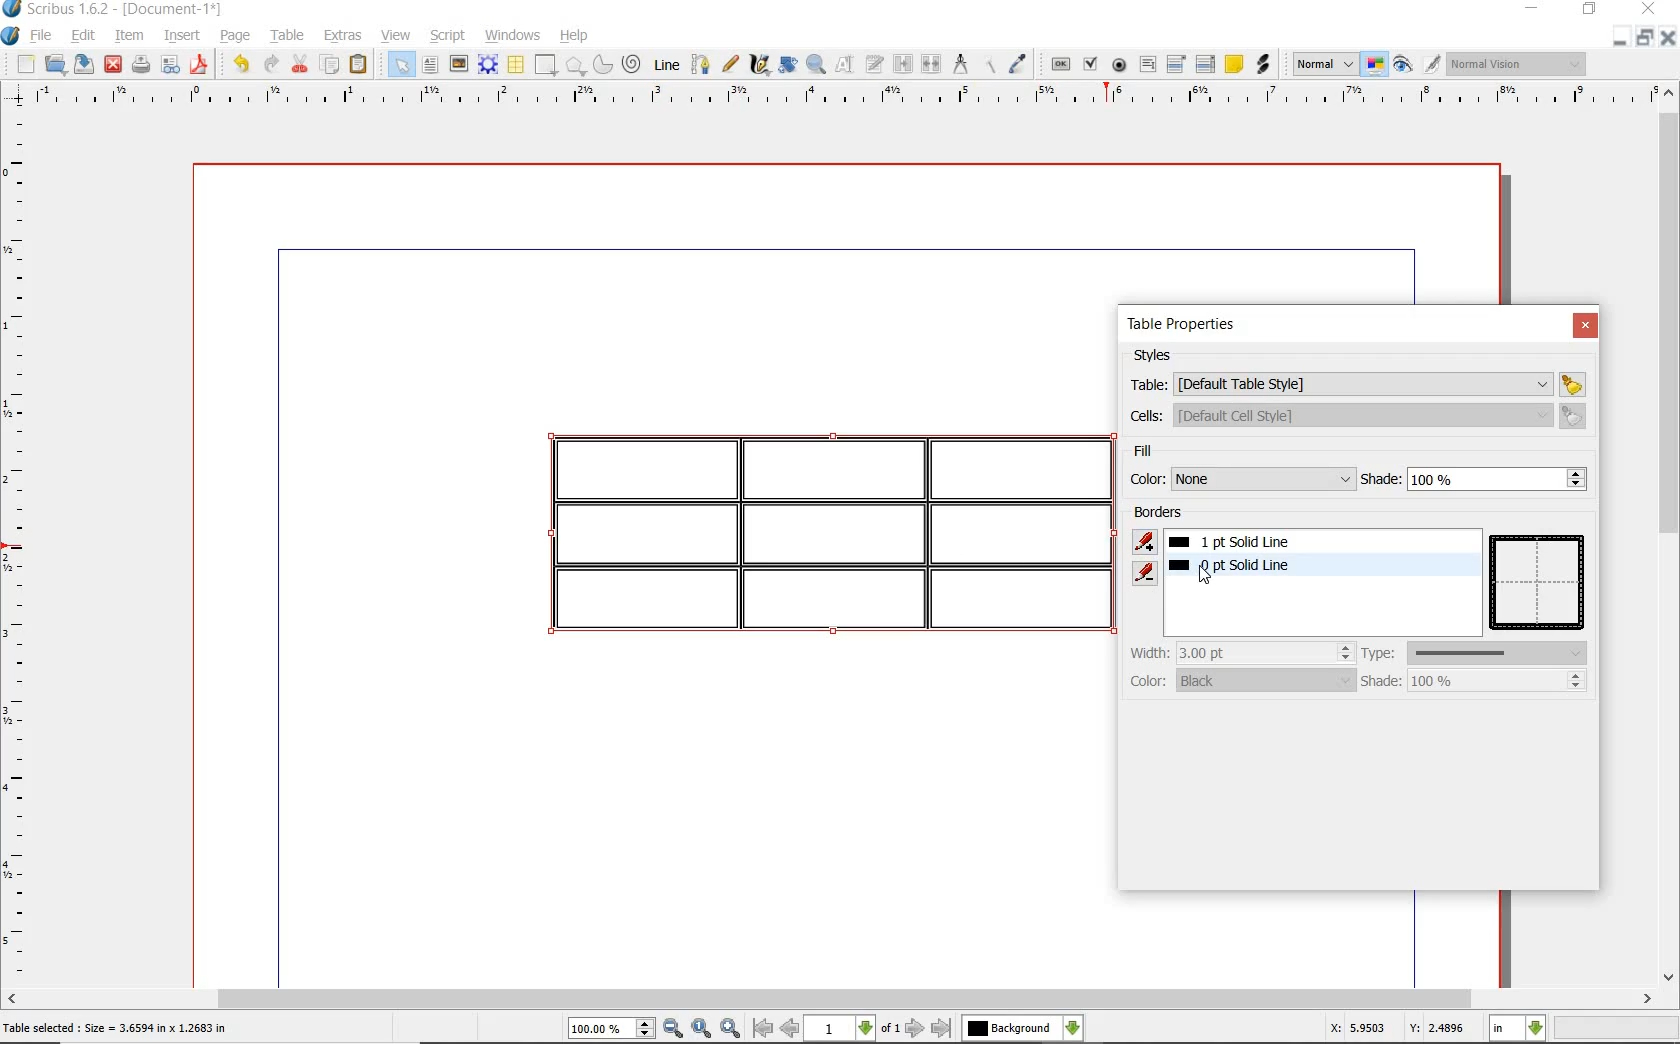 This screenshot has height=1044, width=1680. Describe the element at coordinates (1523, 66) in the screenshot. I see `visual appearance of the display` at that location.